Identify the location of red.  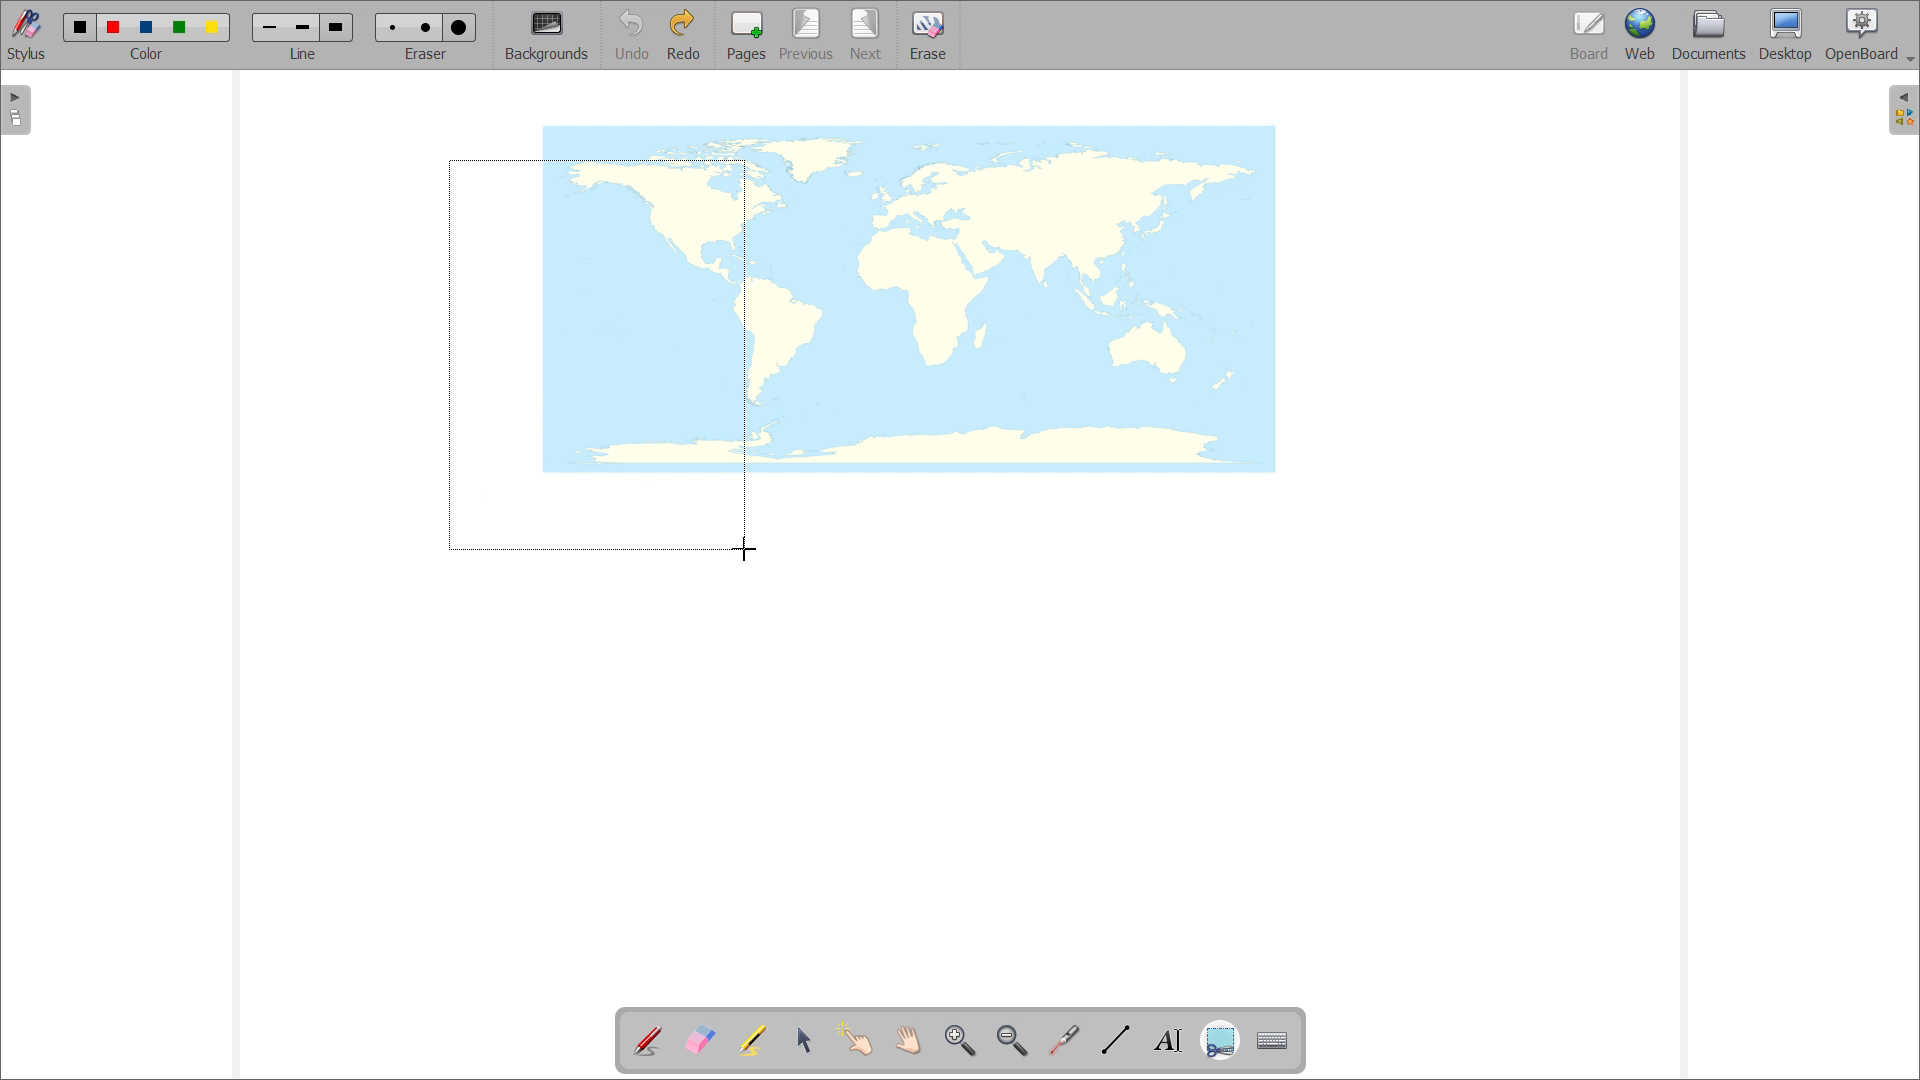
(114, 26).